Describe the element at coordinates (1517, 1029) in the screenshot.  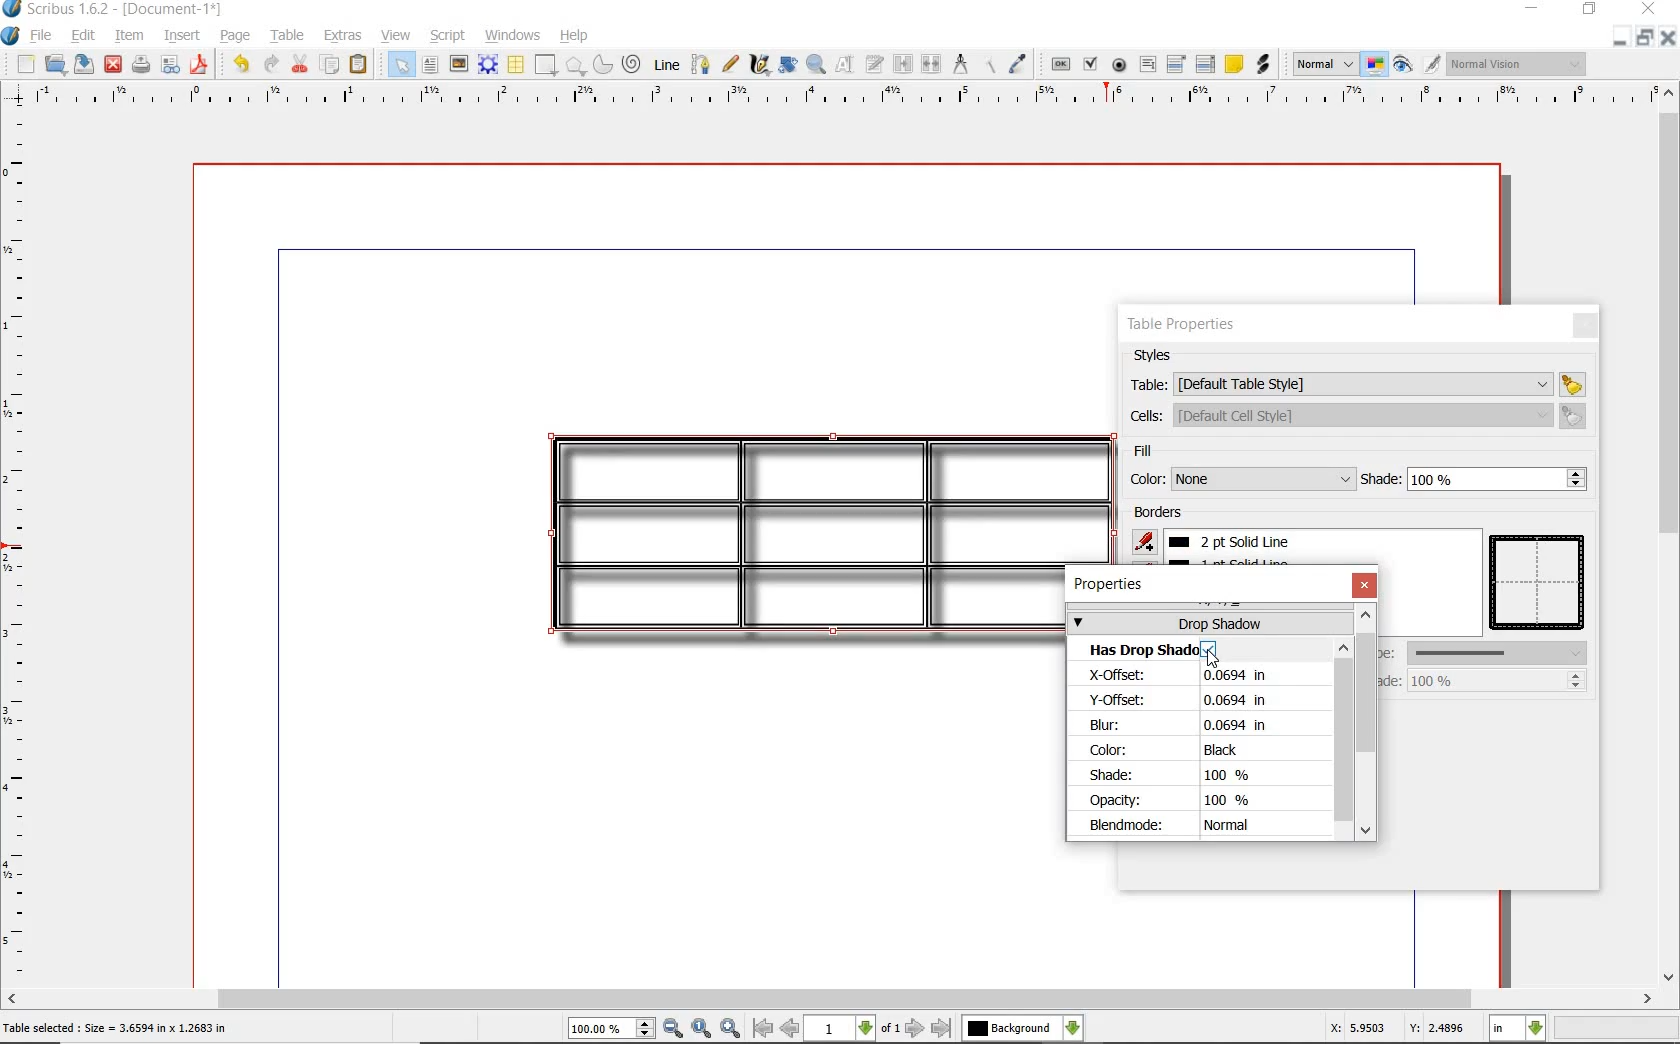
I see `select current unit` at that location.